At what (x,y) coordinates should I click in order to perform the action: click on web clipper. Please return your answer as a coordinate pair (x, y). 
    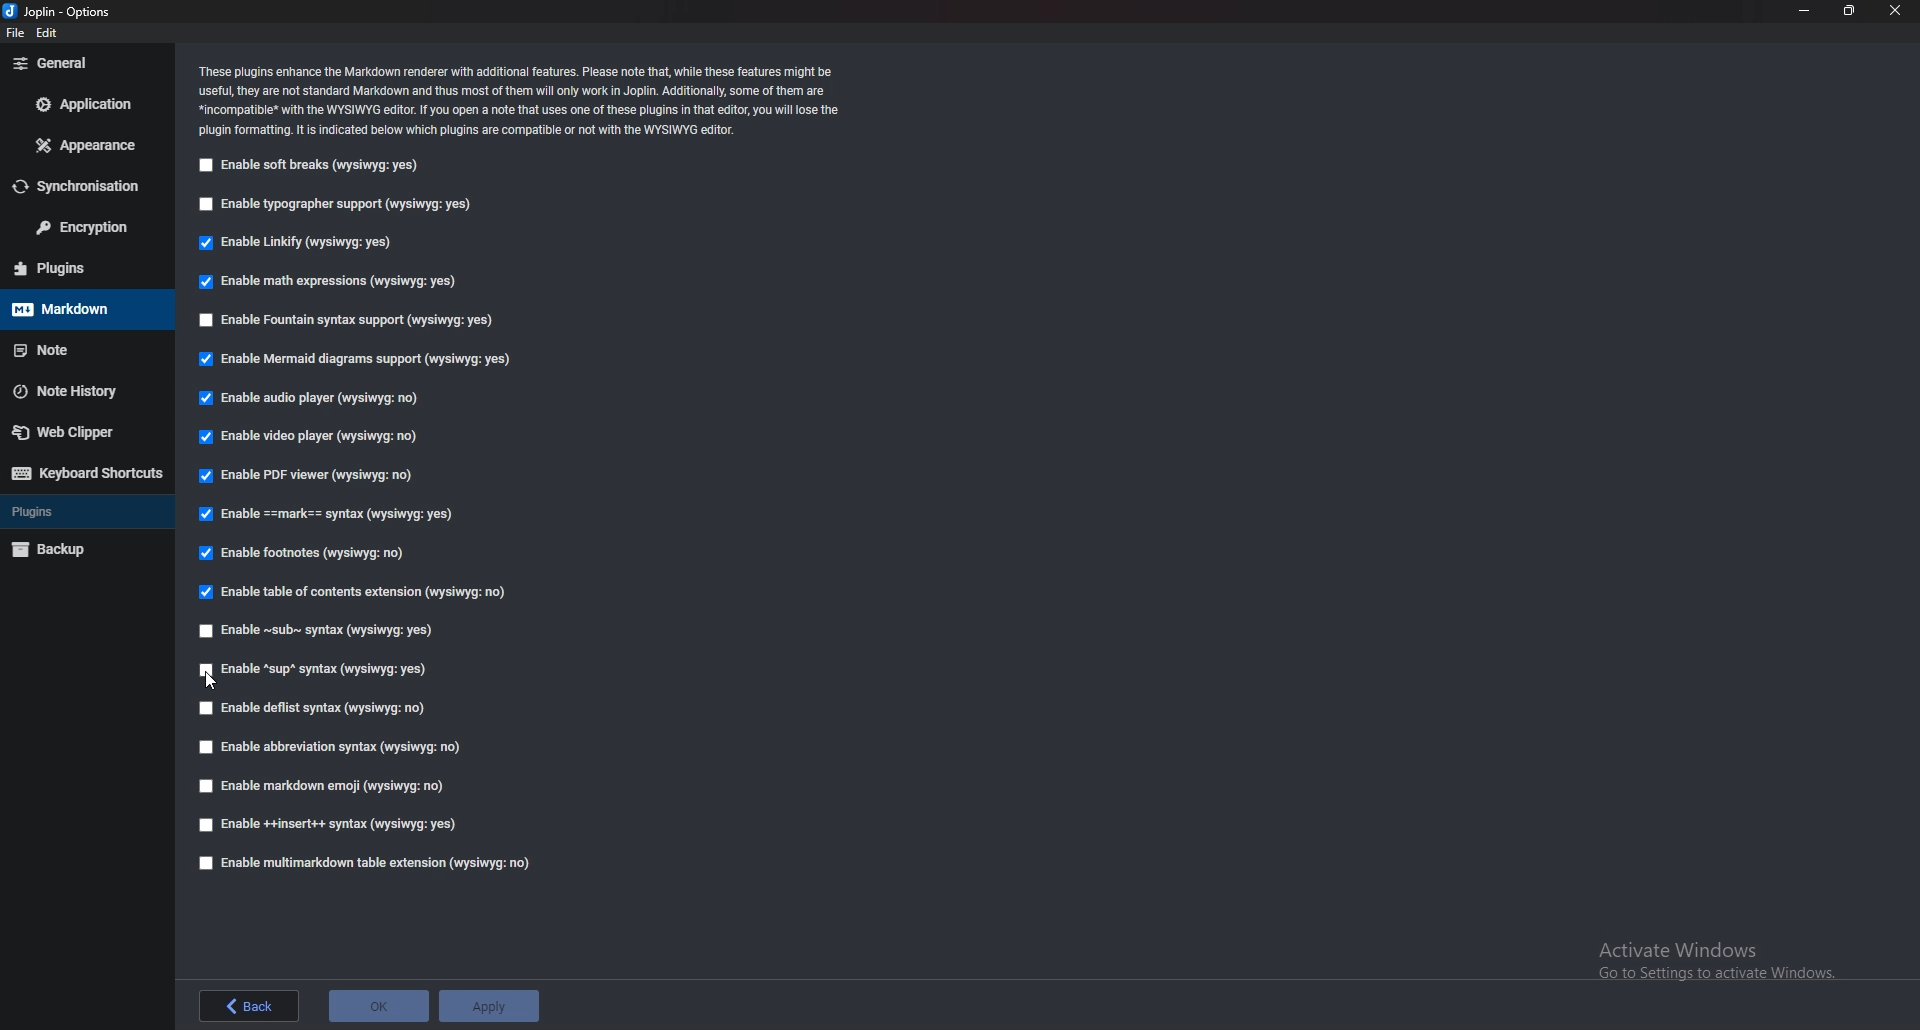
    Looking at the image, I should click on (84, 433).